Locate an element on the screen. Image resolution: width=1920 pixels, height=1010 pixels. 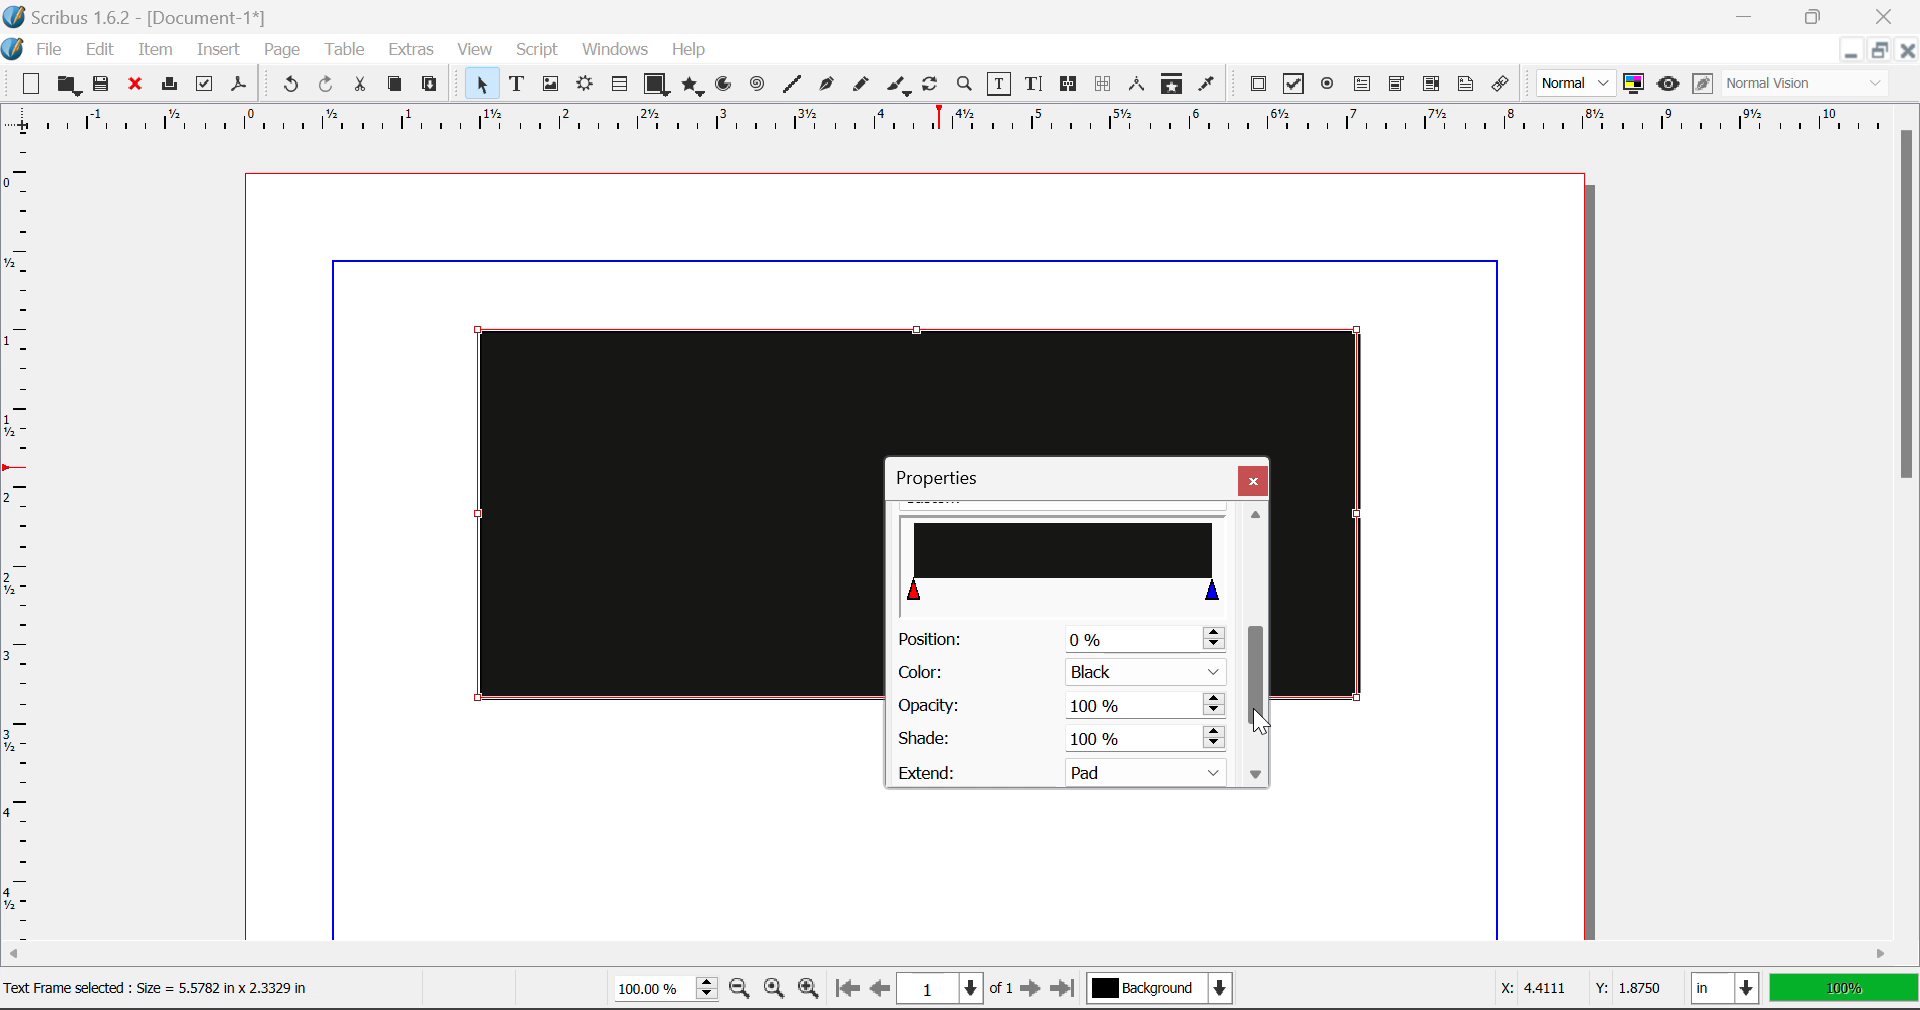
Edit in Preview Mode is located at coordinates (1703, 84).